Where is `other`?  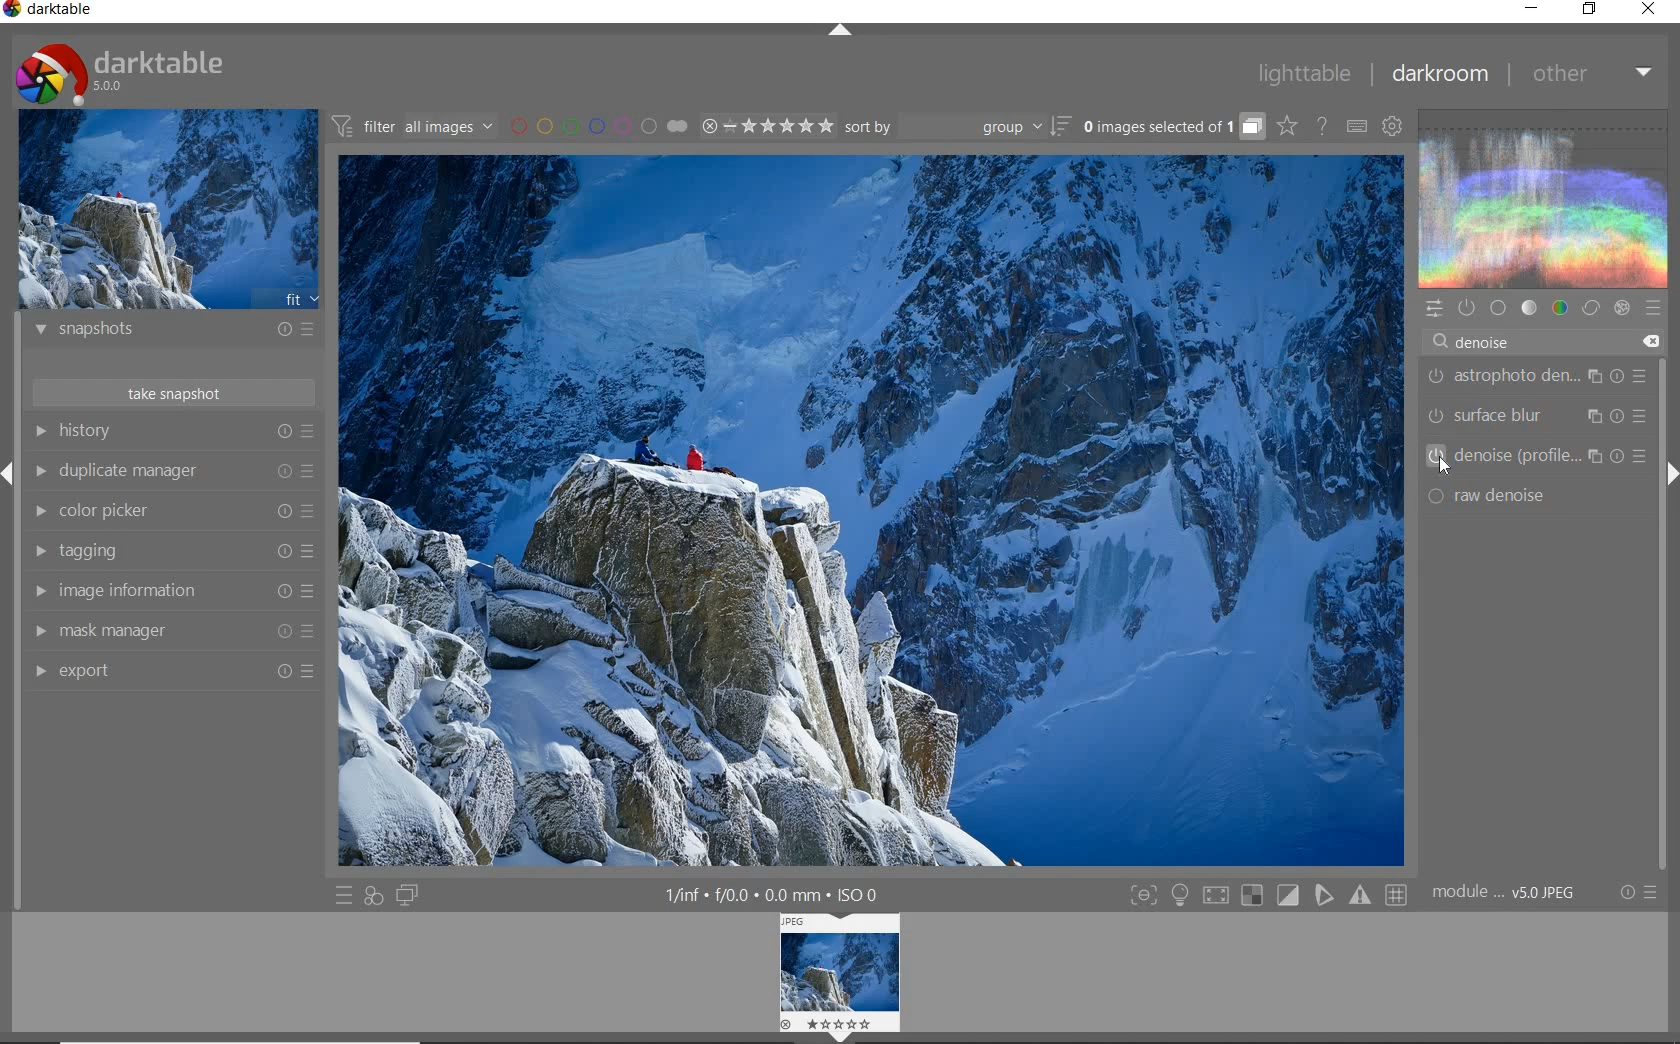 other is located at coordinates (1590, 74).